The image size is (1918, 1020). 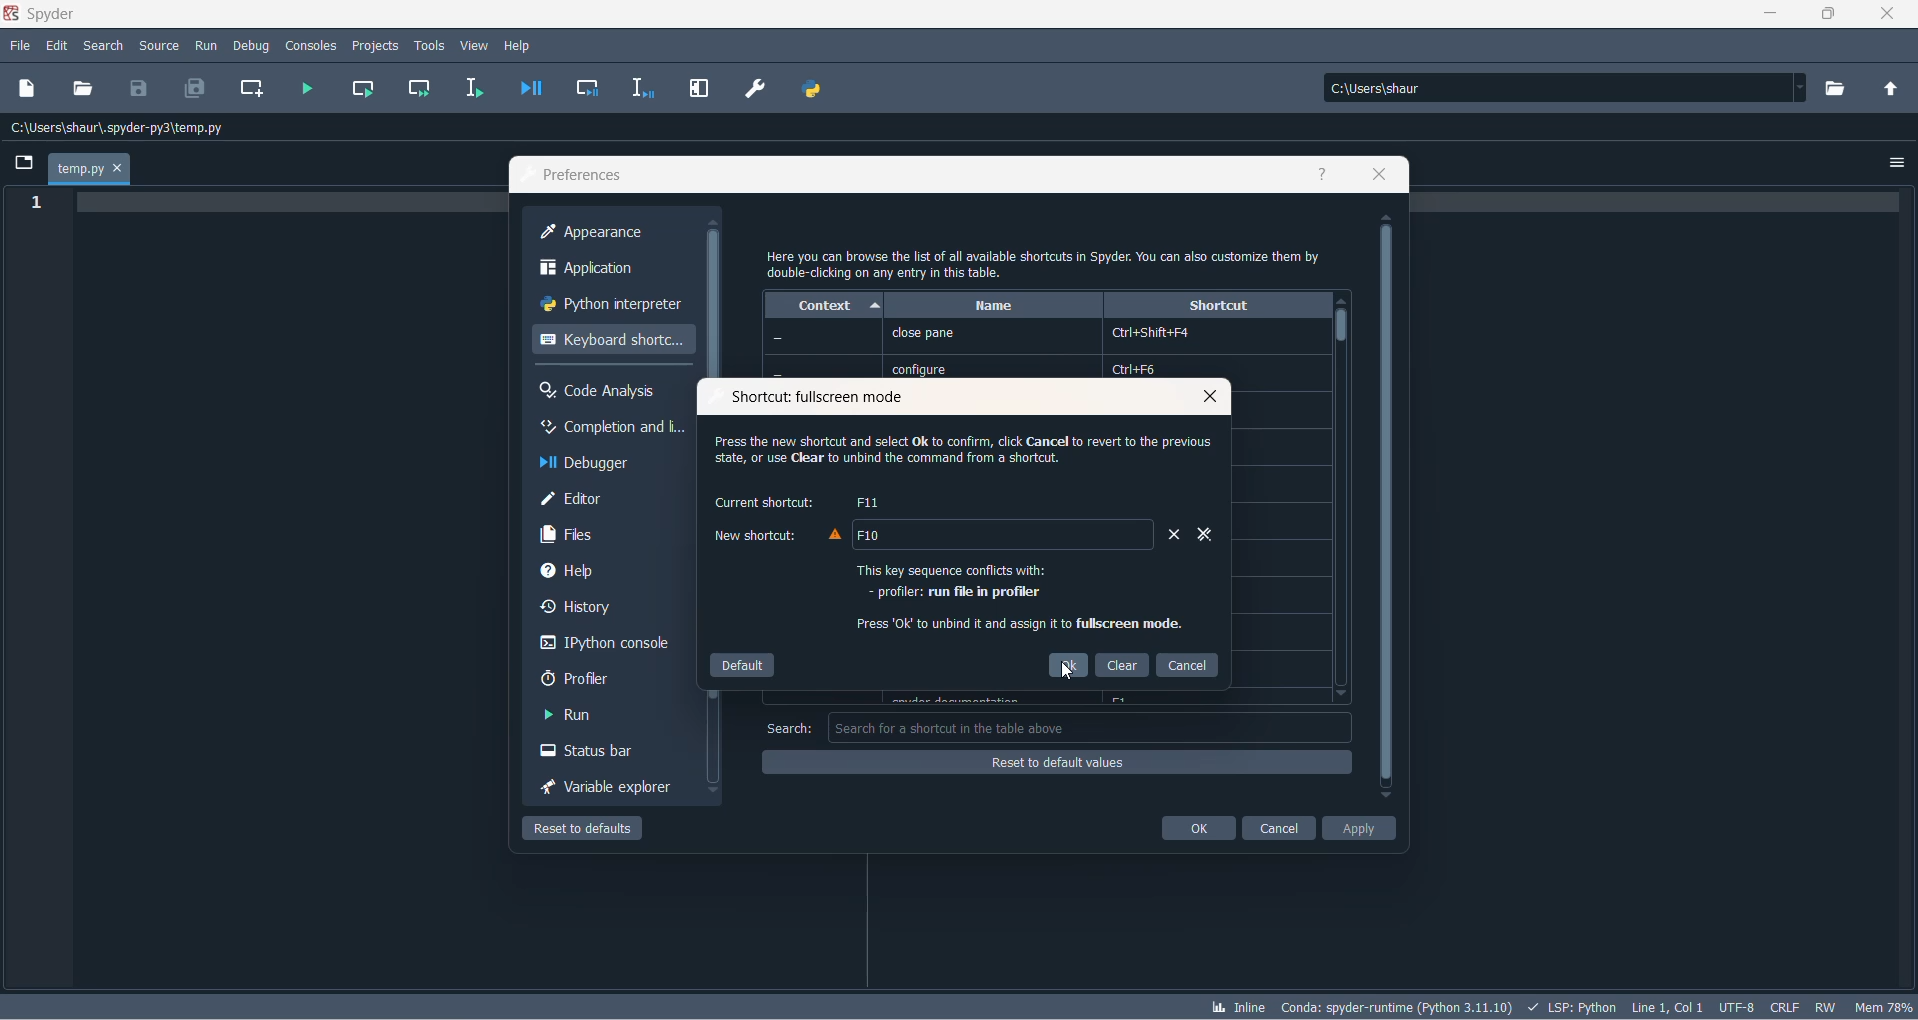 I want to click on source, so click(x=159, y=48).